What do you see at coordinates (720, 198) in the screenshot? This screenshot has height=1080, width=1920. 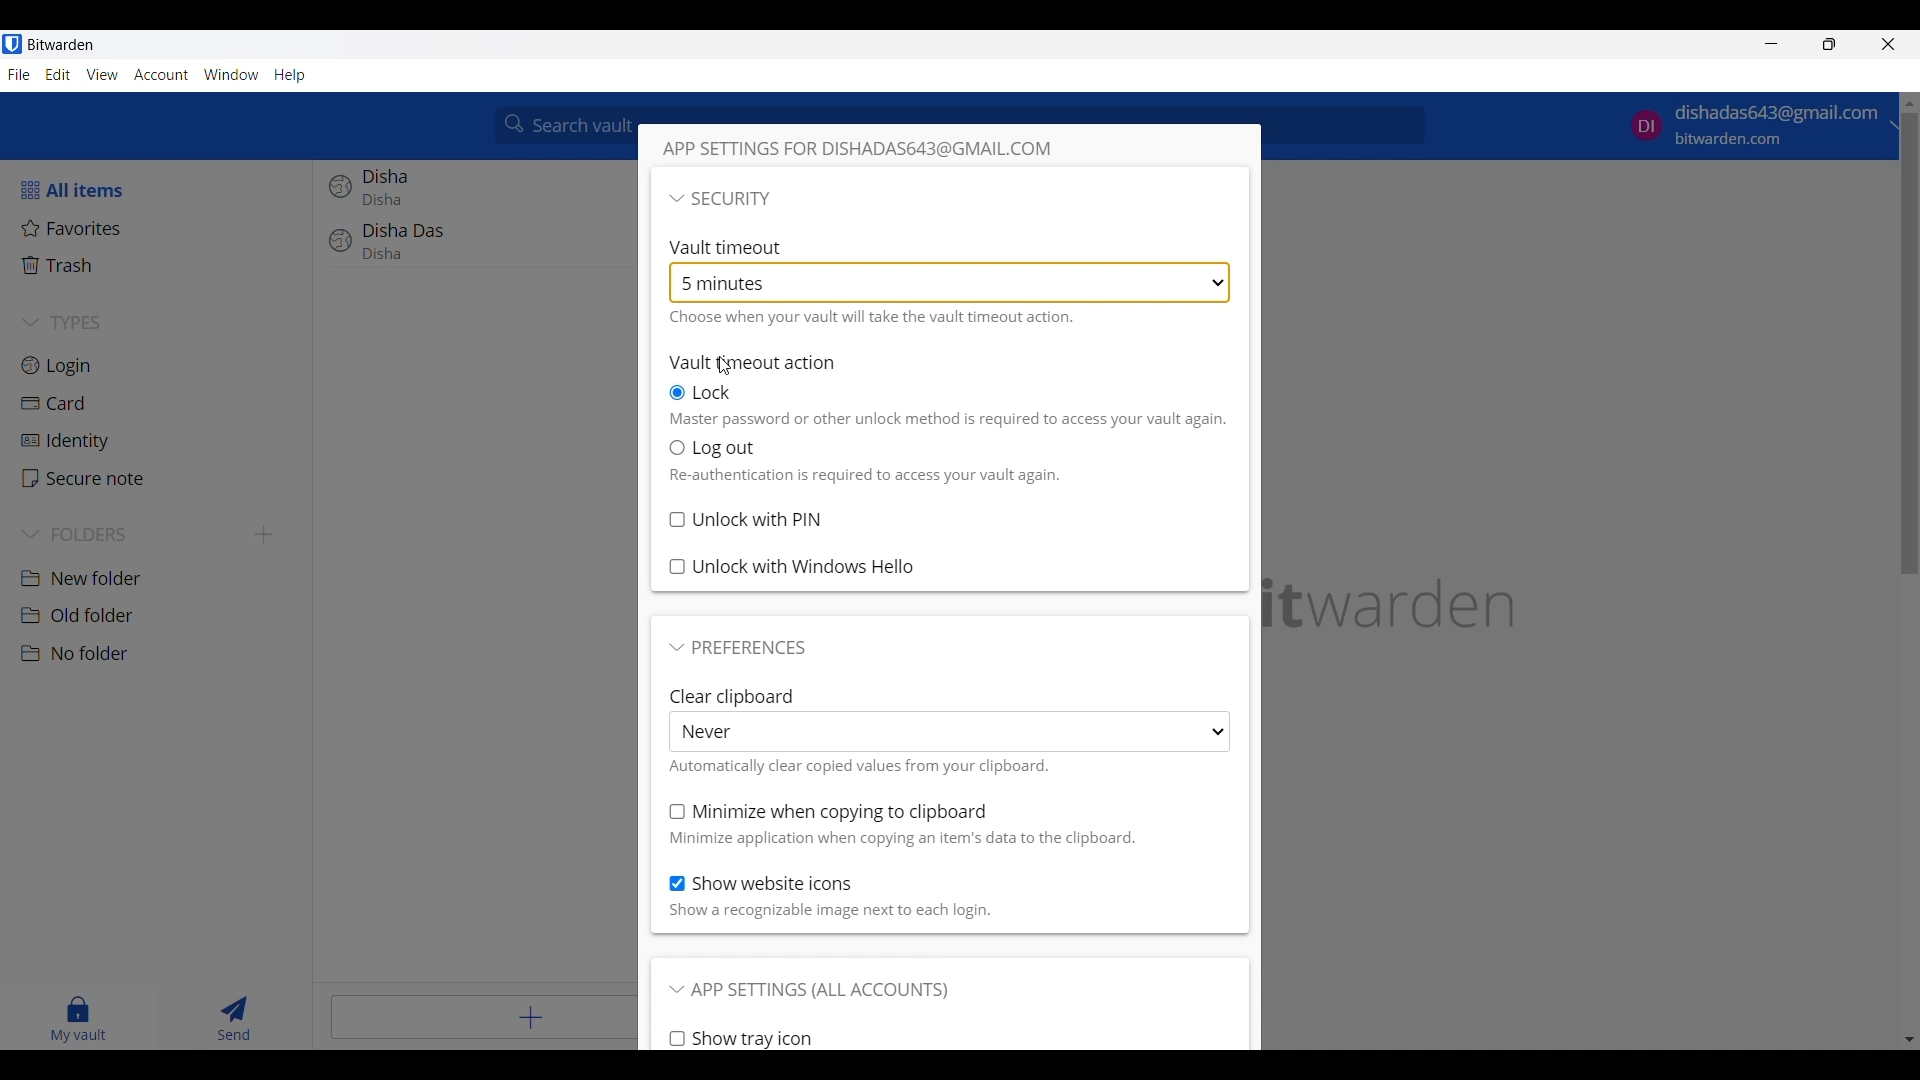 I see `Collapse section` at bounding box center [720, 198].